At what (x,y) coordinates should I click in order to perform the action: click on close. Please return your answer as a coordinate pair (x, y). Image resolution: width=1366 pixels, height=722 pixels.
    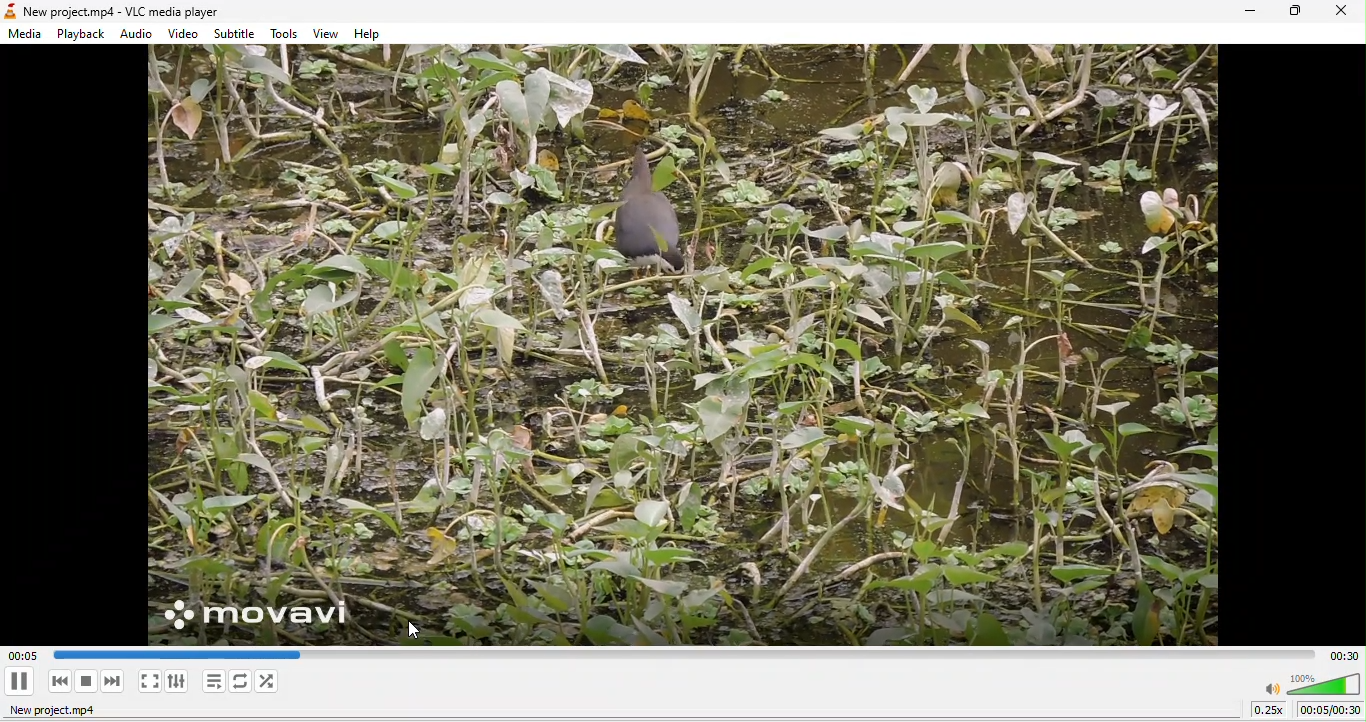
    Looking at the image, I should click on (1339, 13).